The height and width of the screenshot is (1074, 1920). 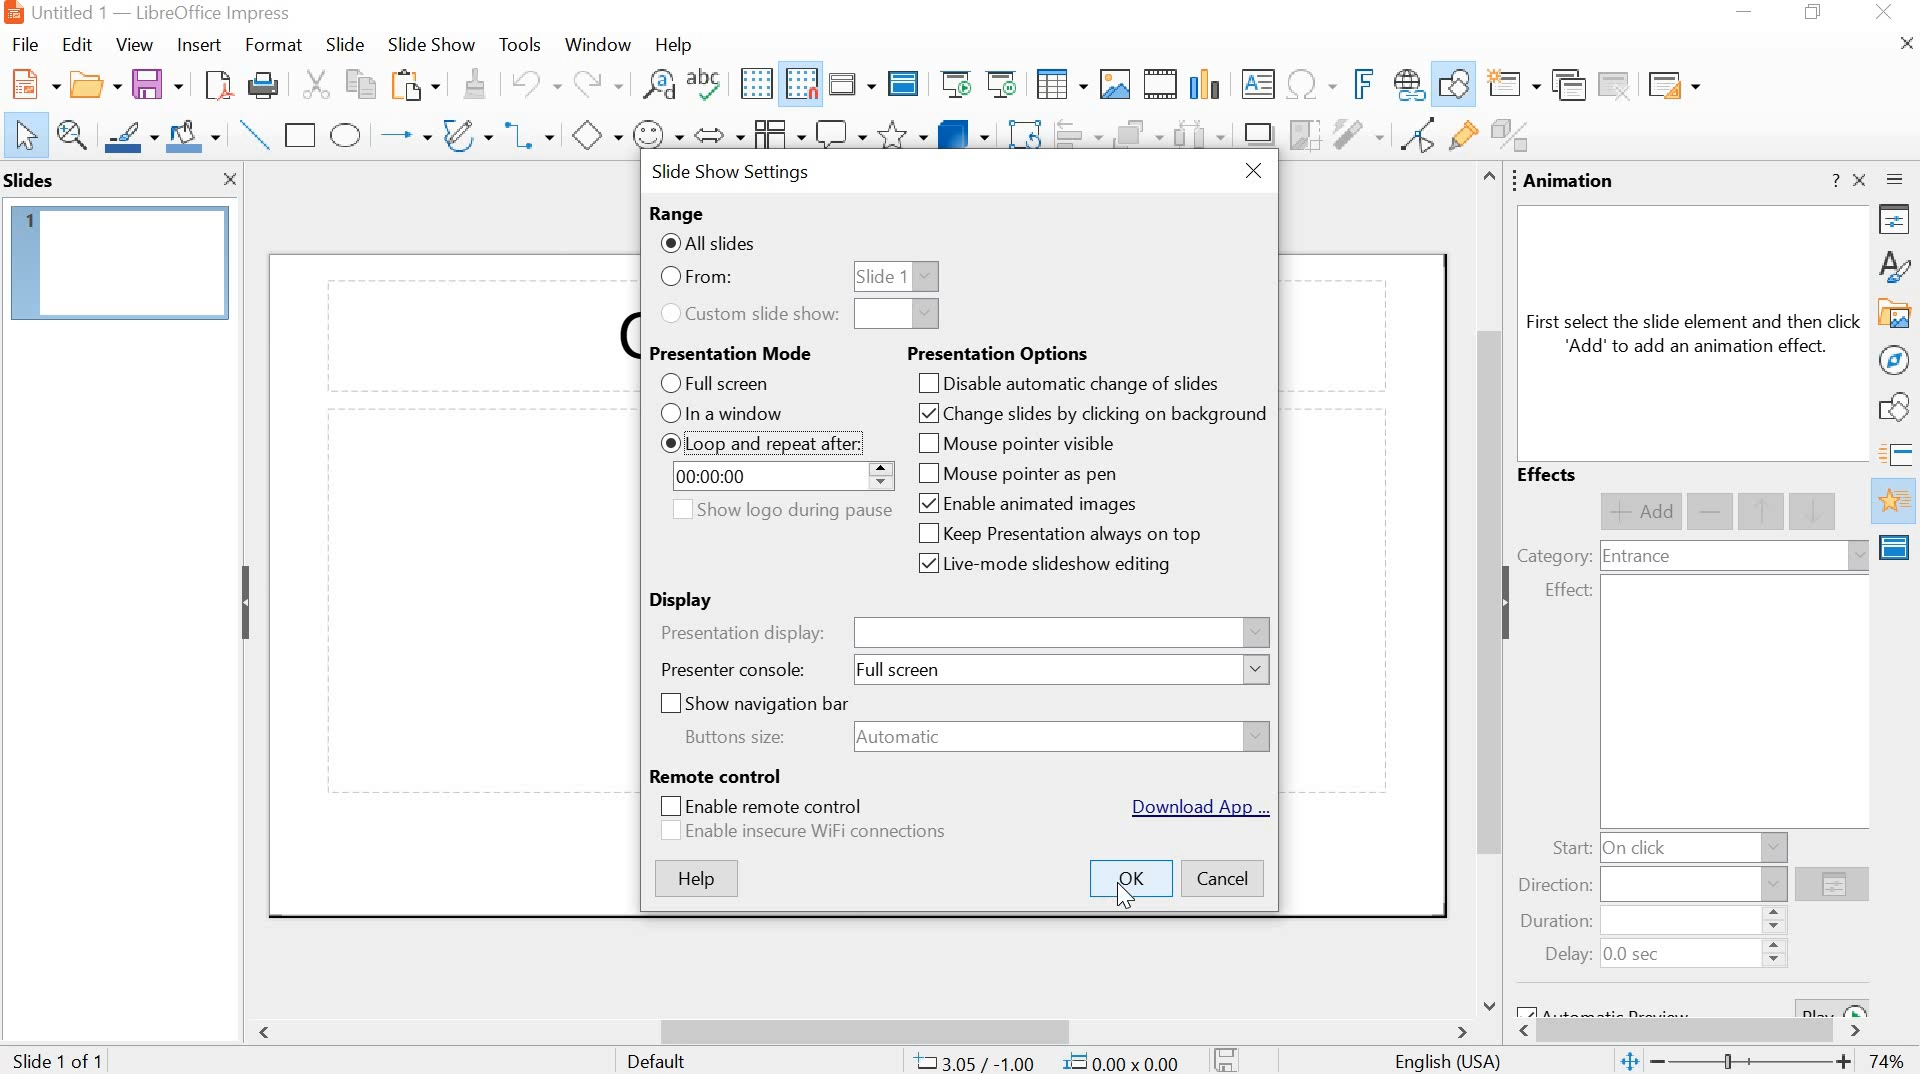 I want to click on stars and banners, so click(x=902, y=137).